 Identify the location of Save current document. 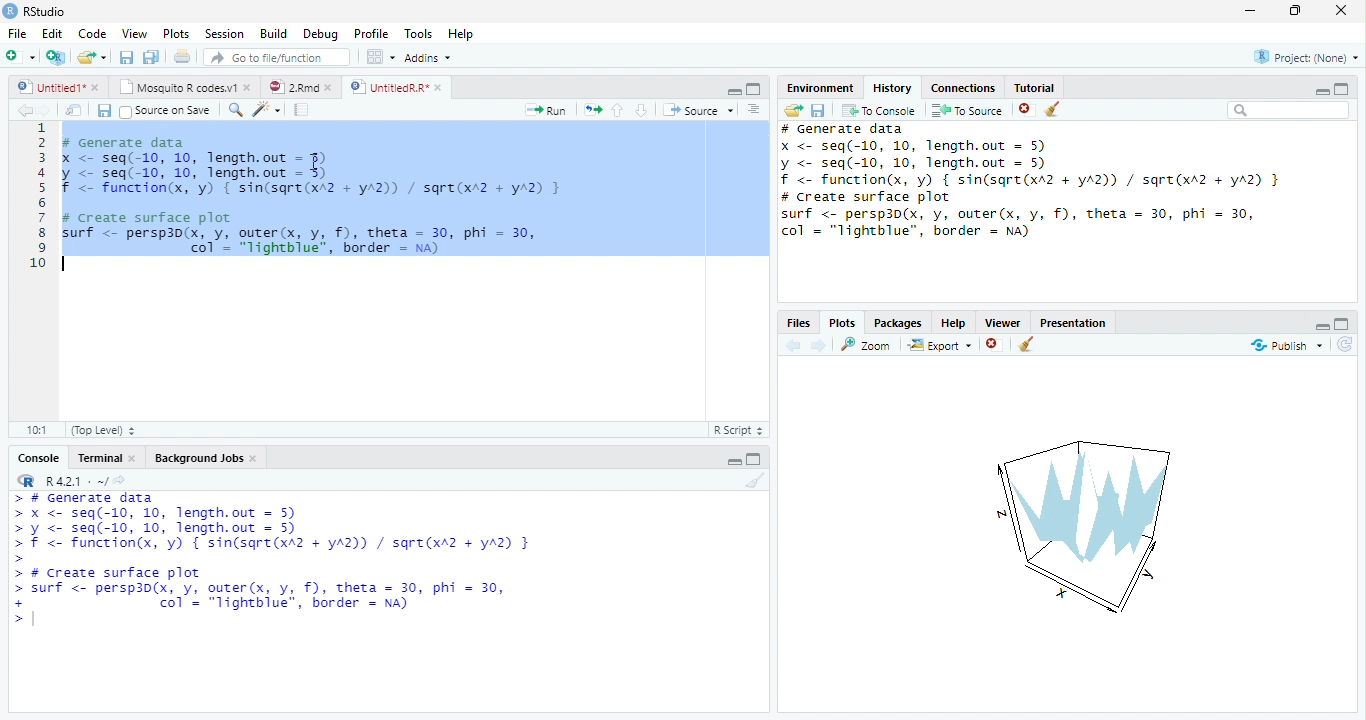
(125, 56).